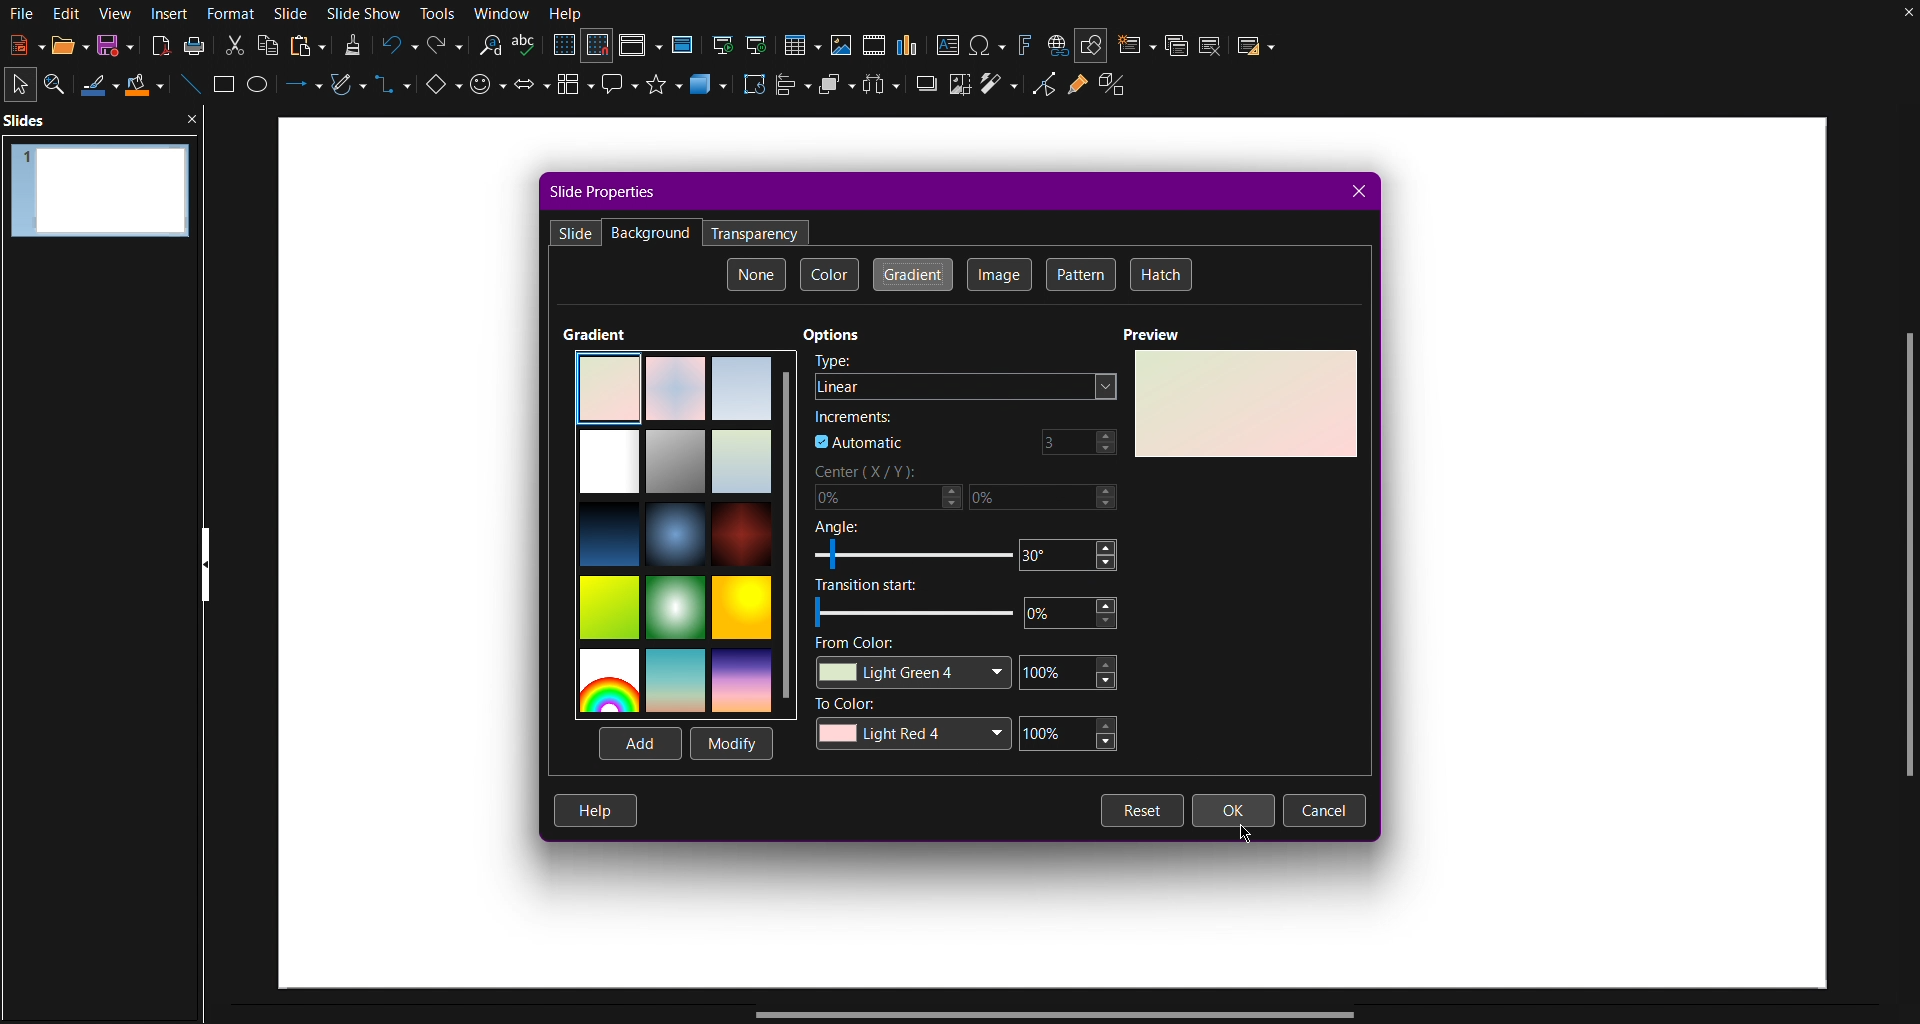  What do you see at coordinates (853, 416) in the screenshot?
I see `Increments` at bounding box center [853, 416].